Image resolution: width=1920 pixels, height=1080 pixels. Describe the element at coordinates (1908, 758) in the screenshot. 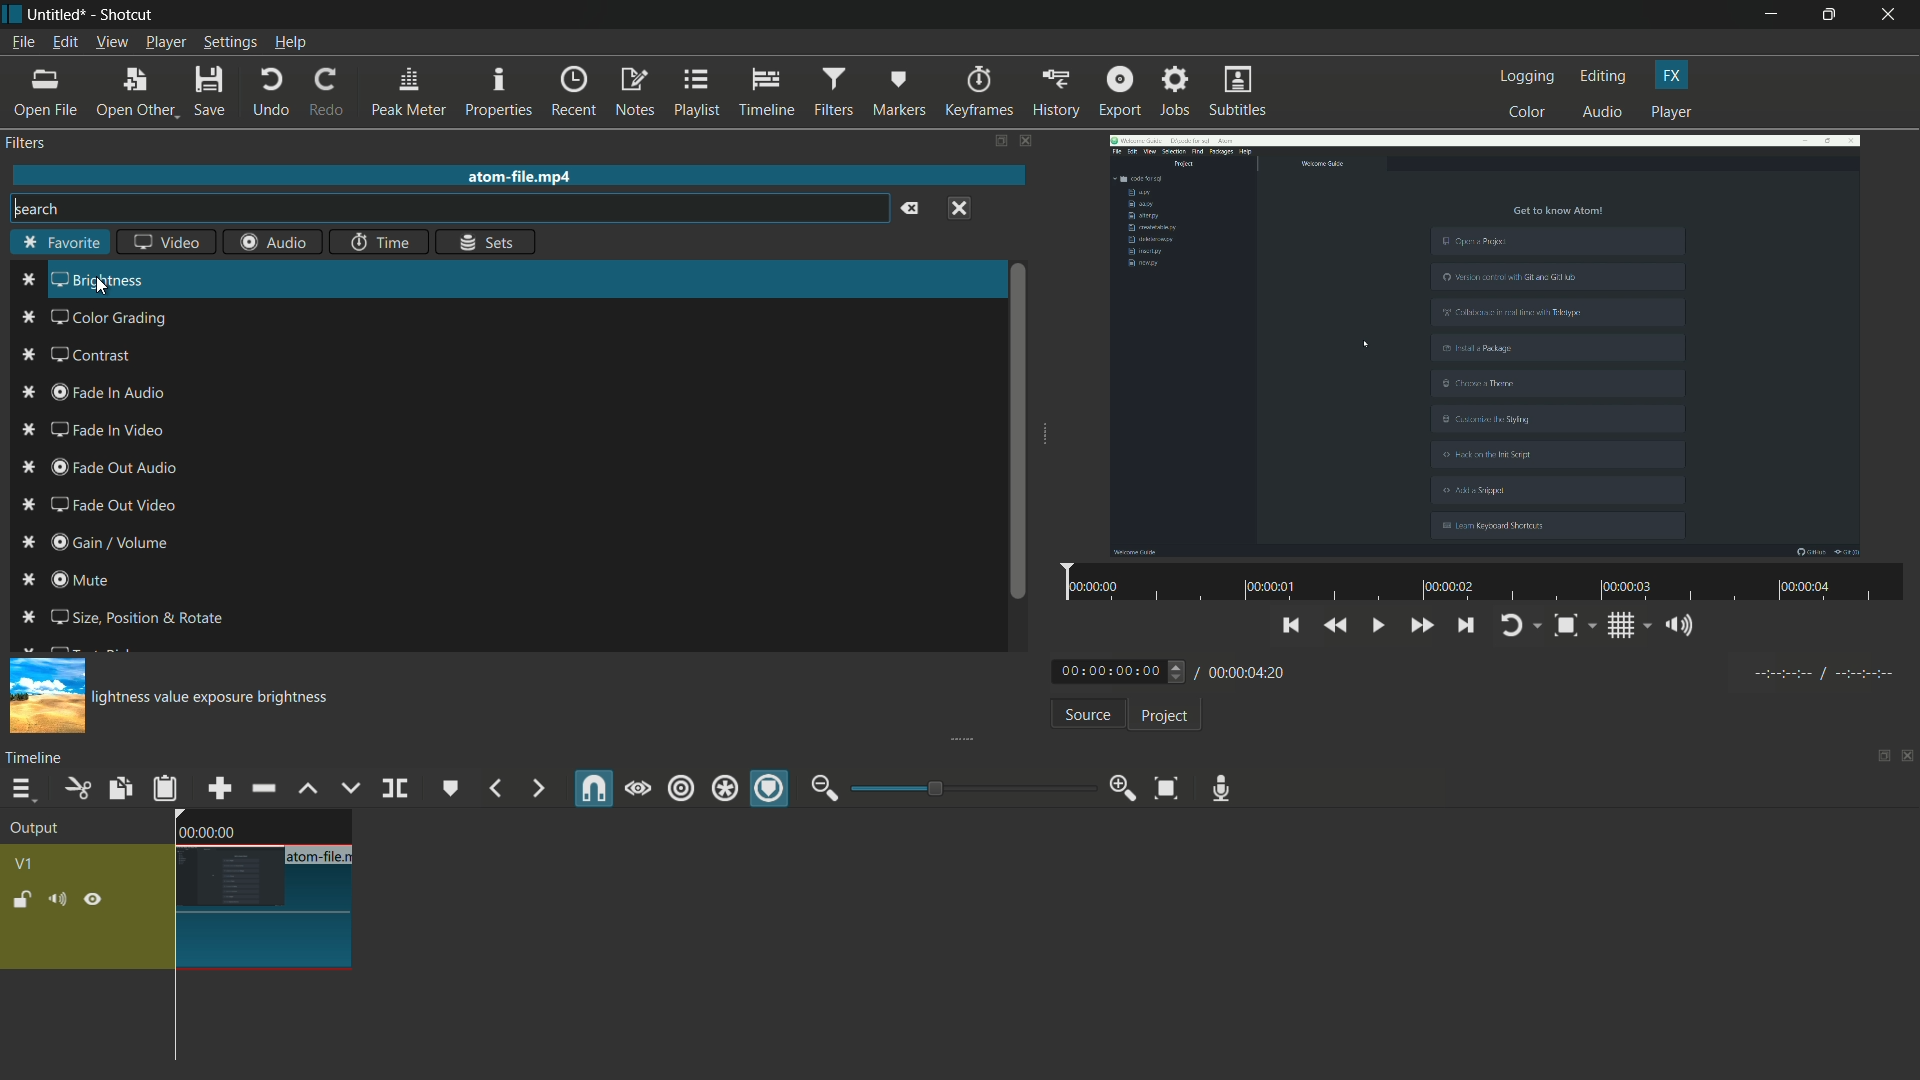

I see `close panel` at that location.